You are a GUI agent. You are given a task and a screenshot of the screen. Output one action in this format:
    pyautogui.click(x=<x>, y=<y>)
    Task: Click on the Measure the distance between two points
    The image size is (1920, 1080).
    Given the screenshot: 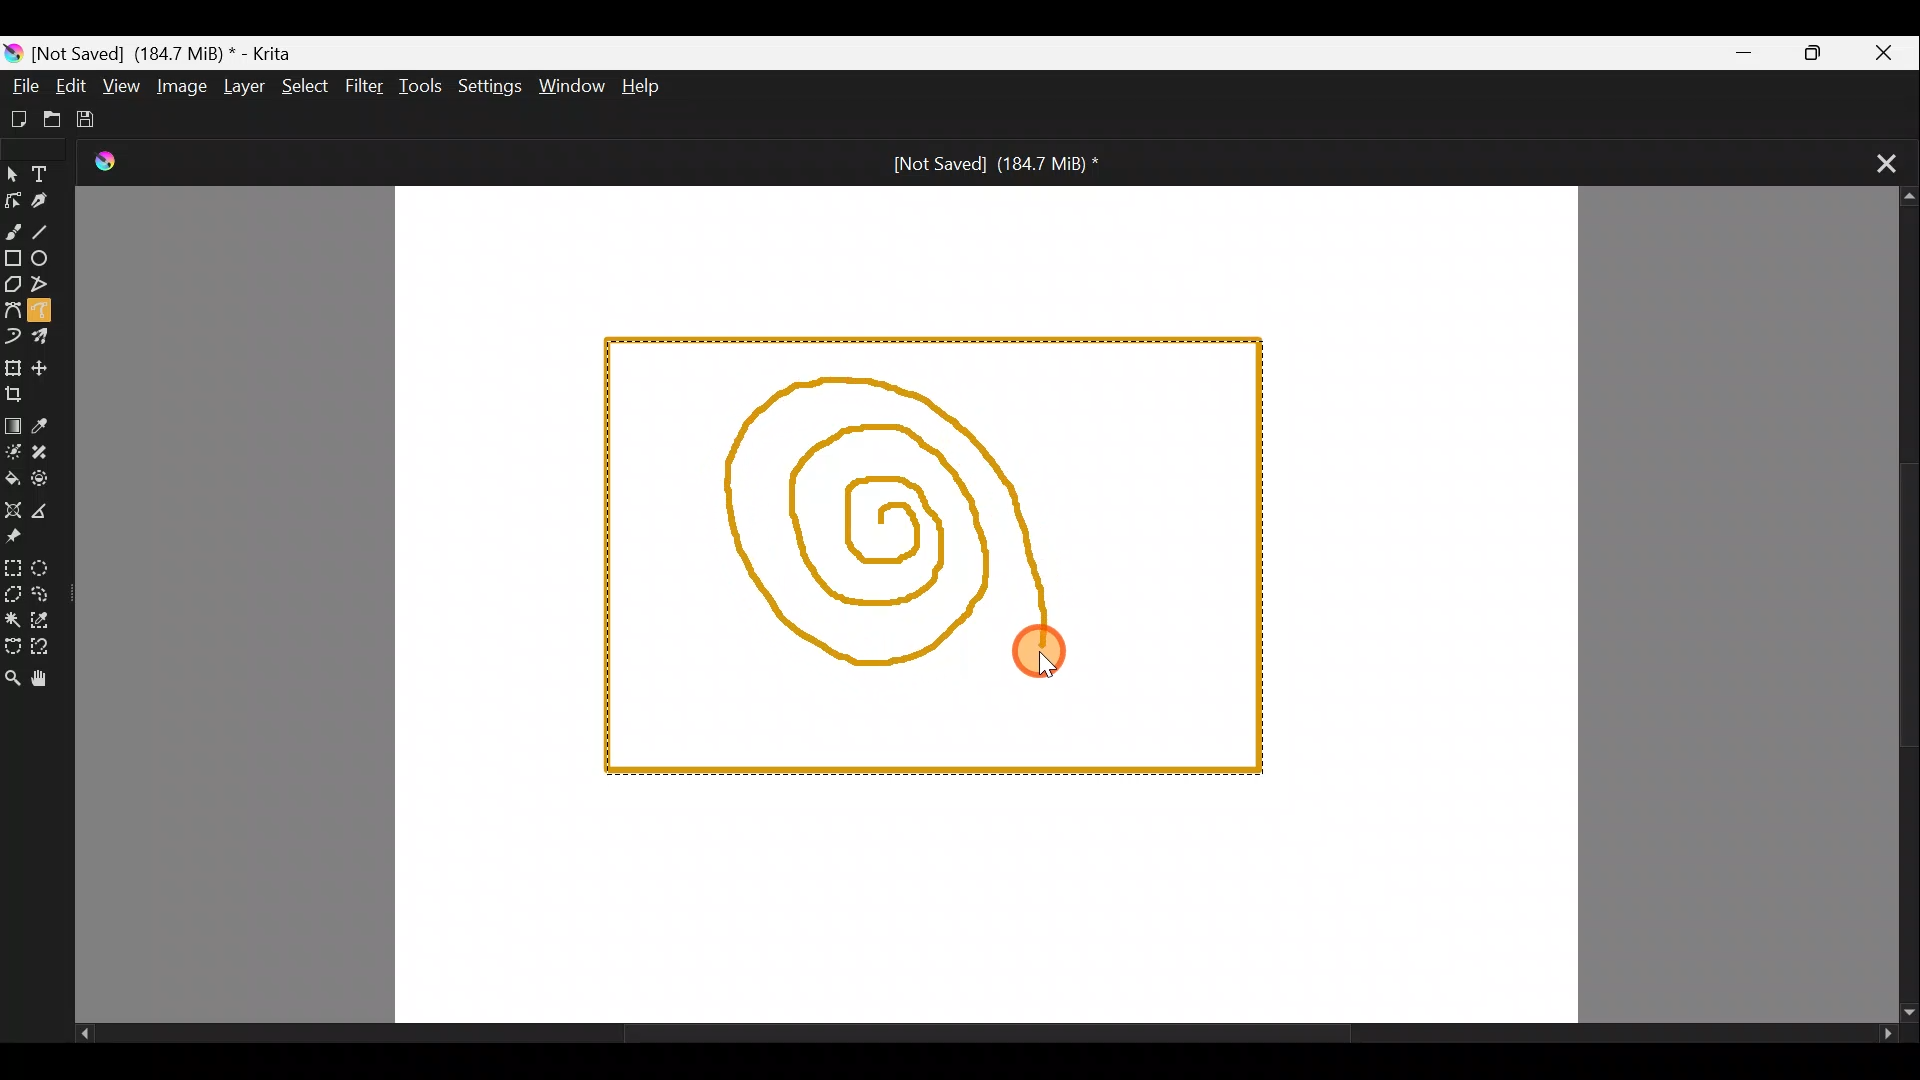 What is the action you would take?
    pyautogui.click(x=42, y=511)
    